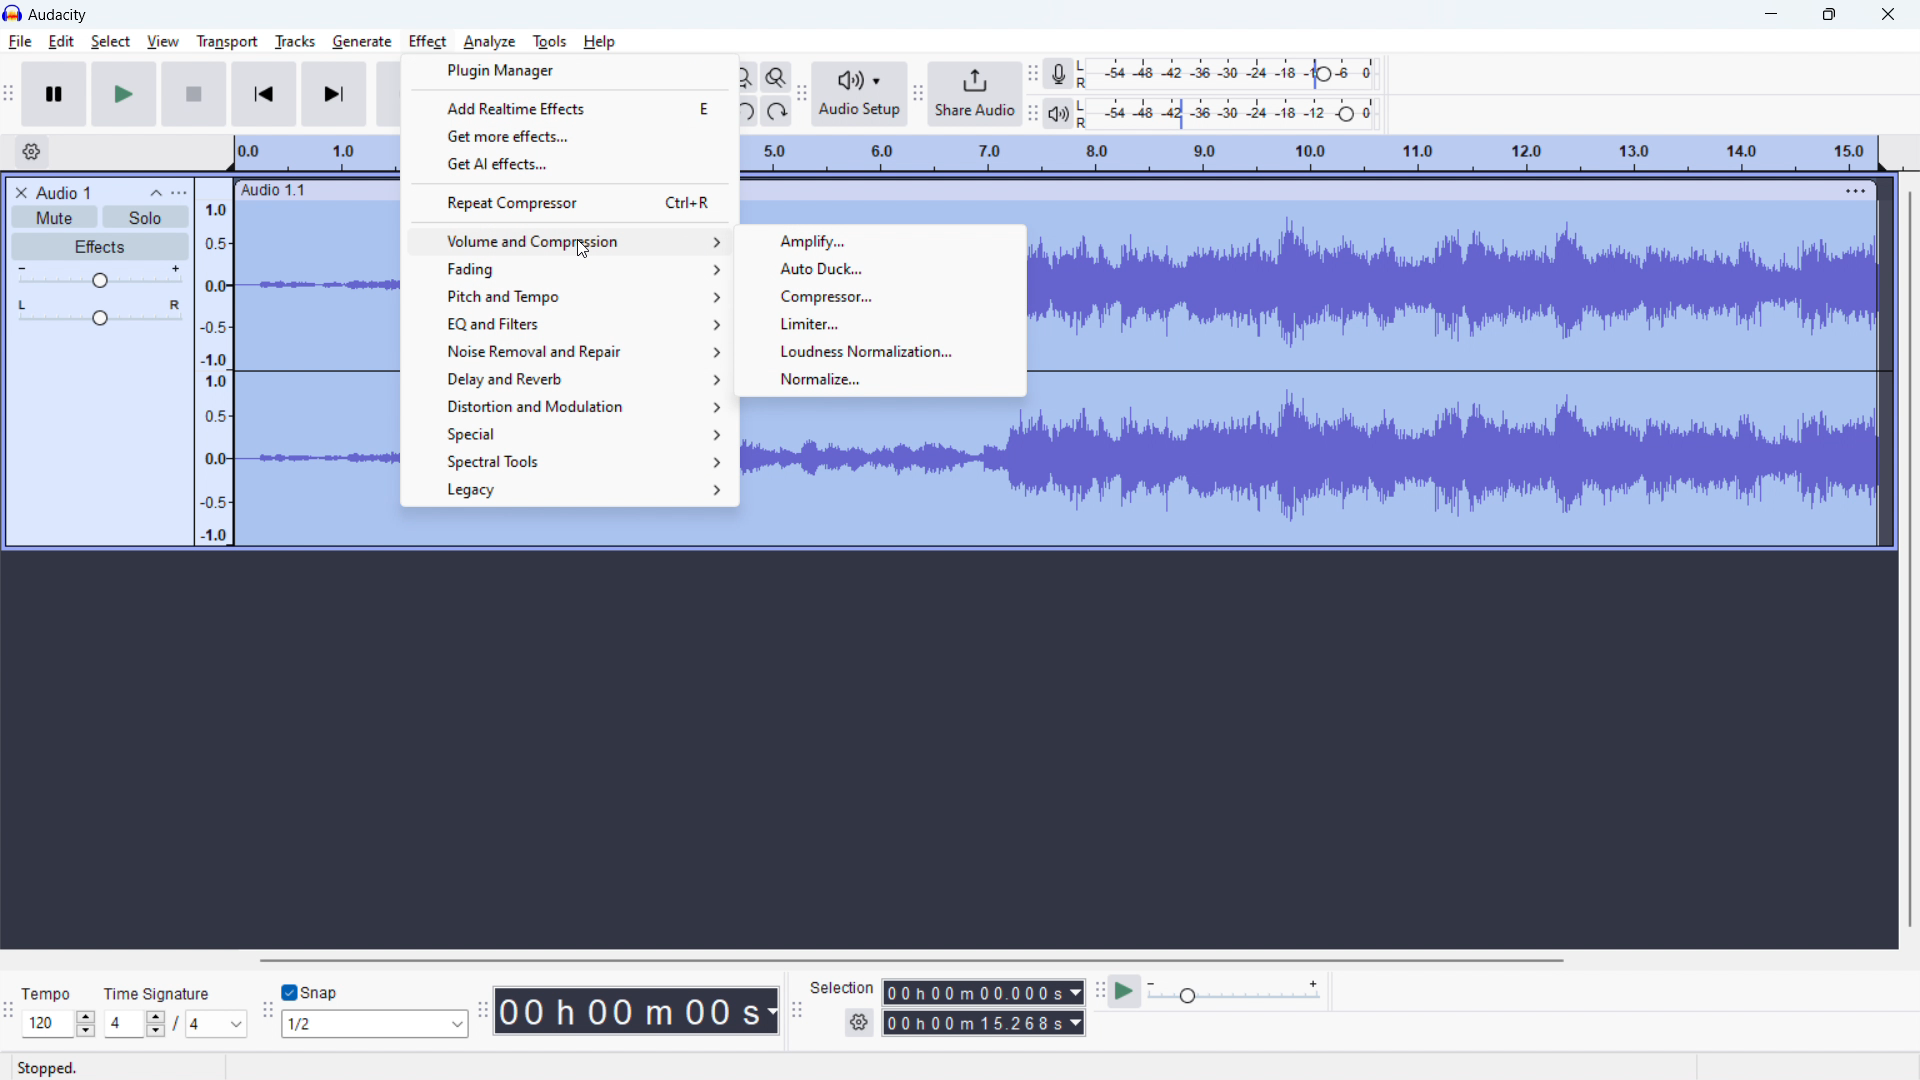  I want to click on settings, so click(858, 1023).